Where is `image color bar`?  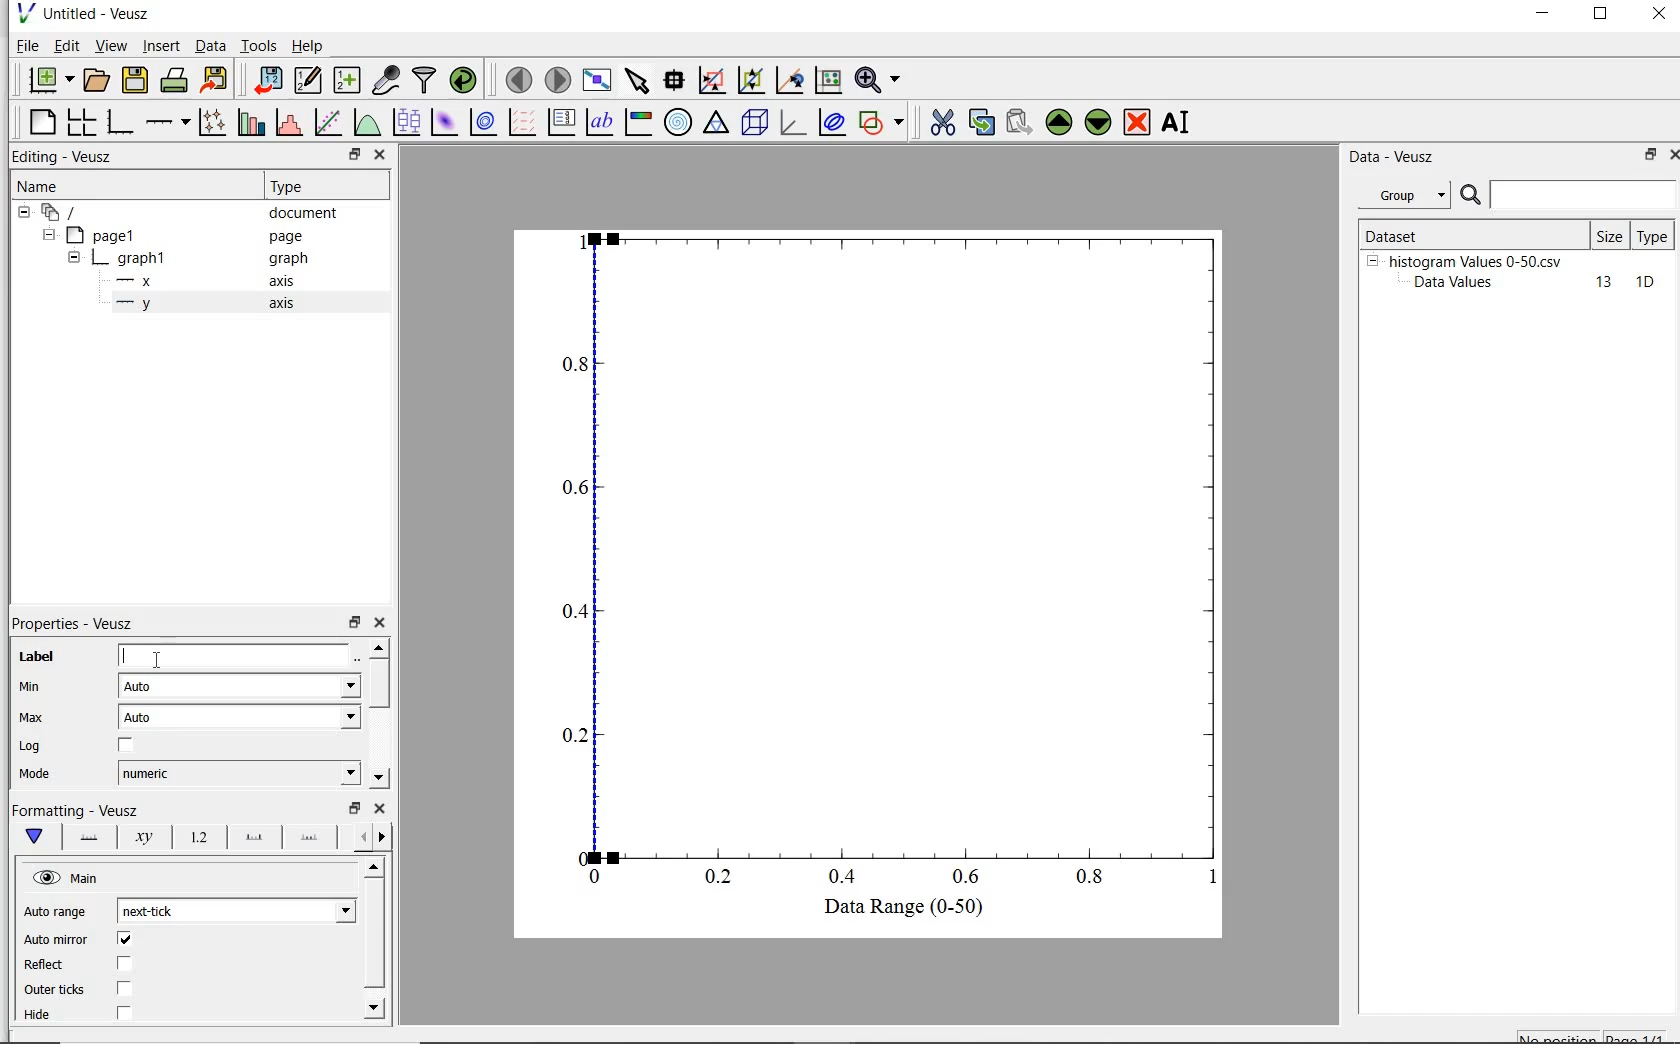
image color bar is located at coordinates (640, 122).